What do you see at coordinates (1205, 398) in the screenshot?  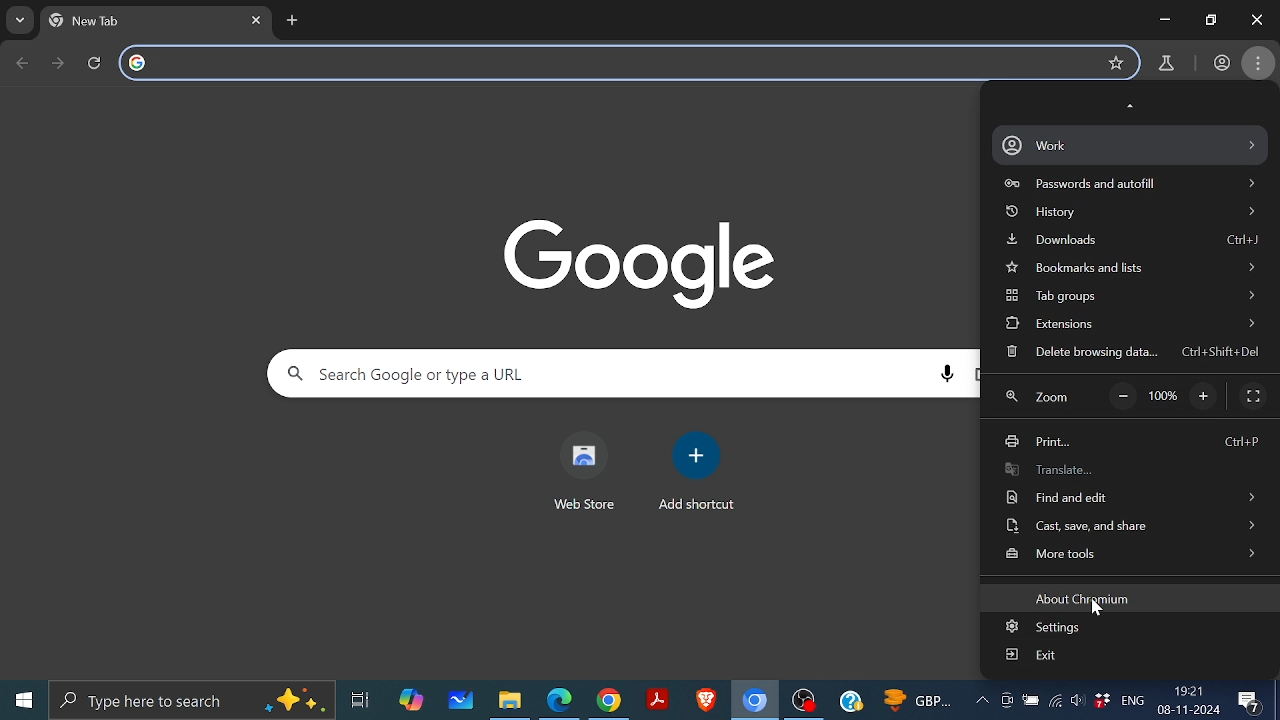 I see `Zoom in` at bounding box center [1205, 398].